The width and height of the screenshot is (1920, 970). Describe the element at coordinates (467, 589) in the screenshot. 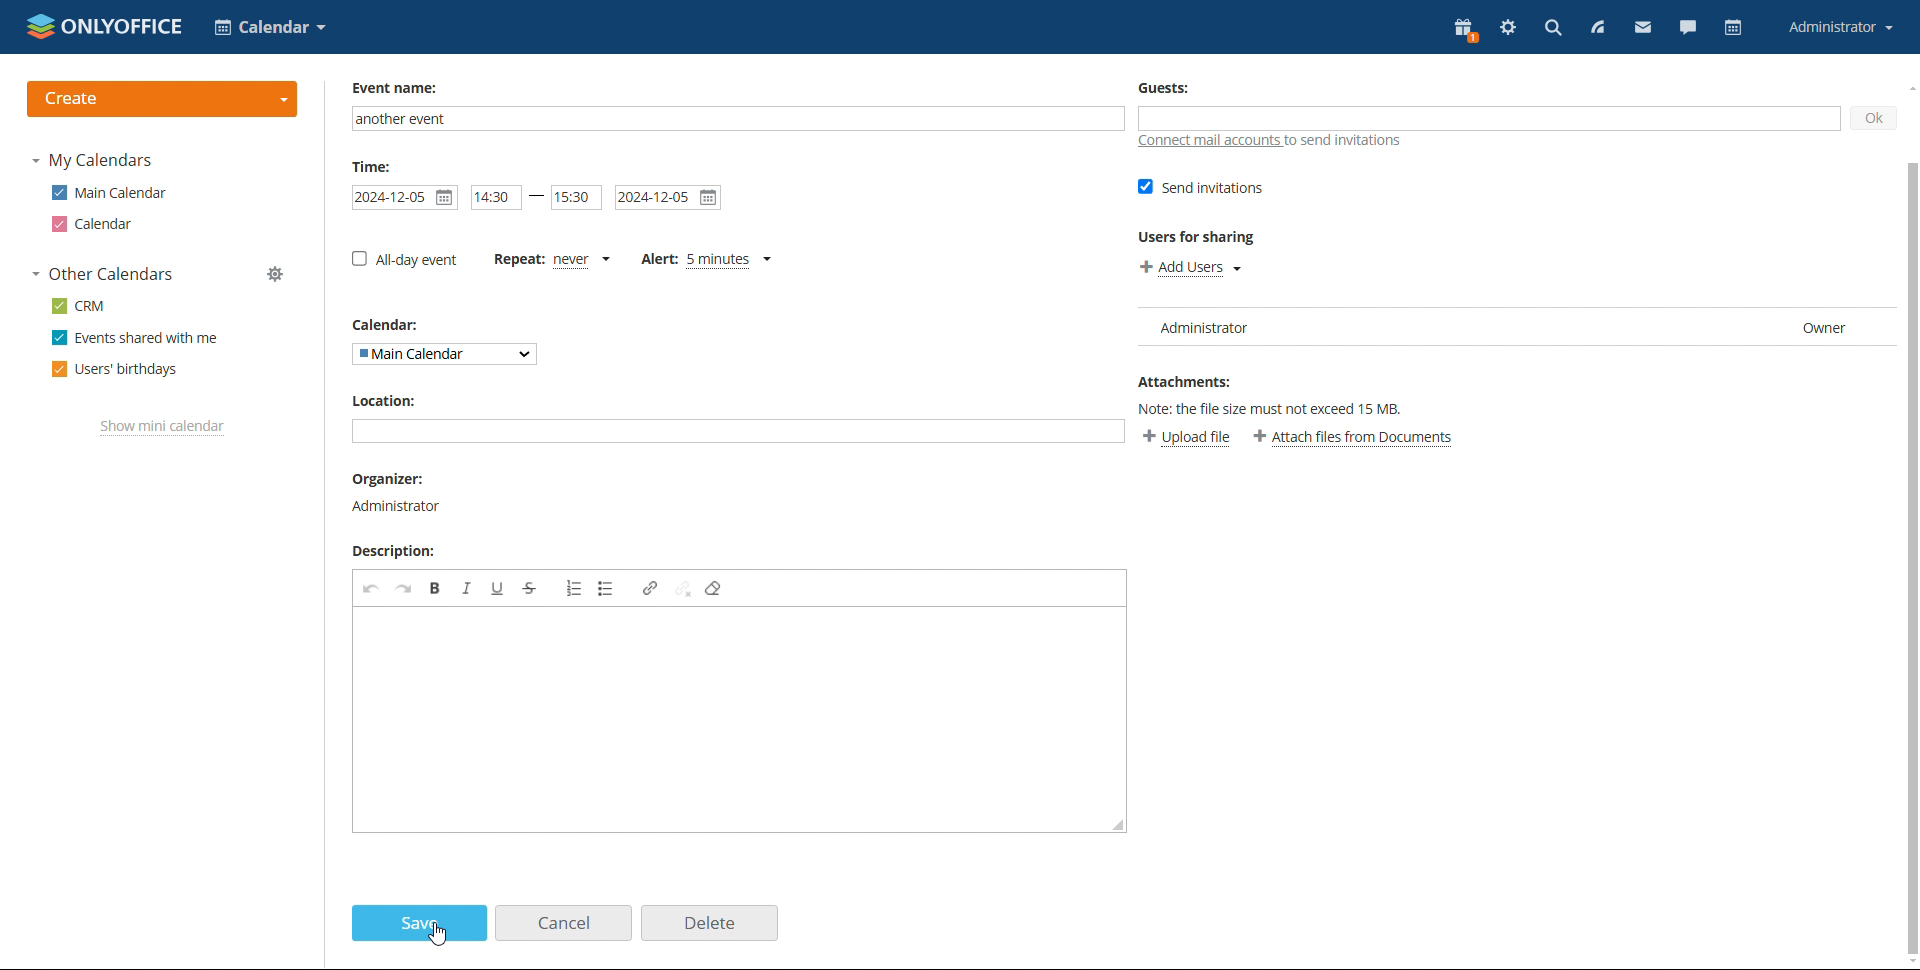

I see `italic` at that location.